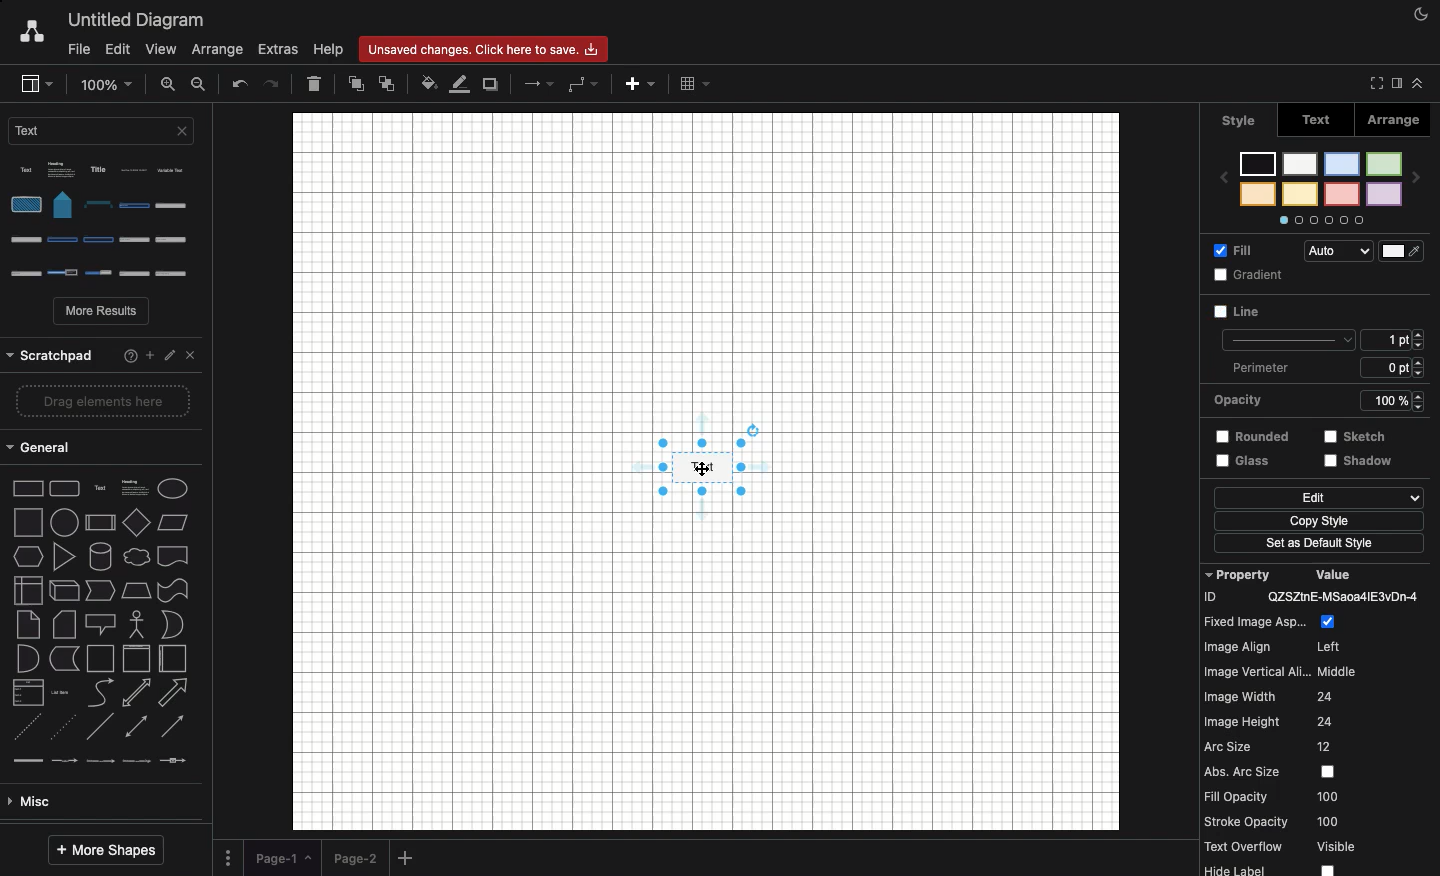 The width and height of the screenshot is (1440, 876). What do you see at coordinates (102, 408) in the screenshot?
I see `2d shapes` at bounding box center [102, 408].